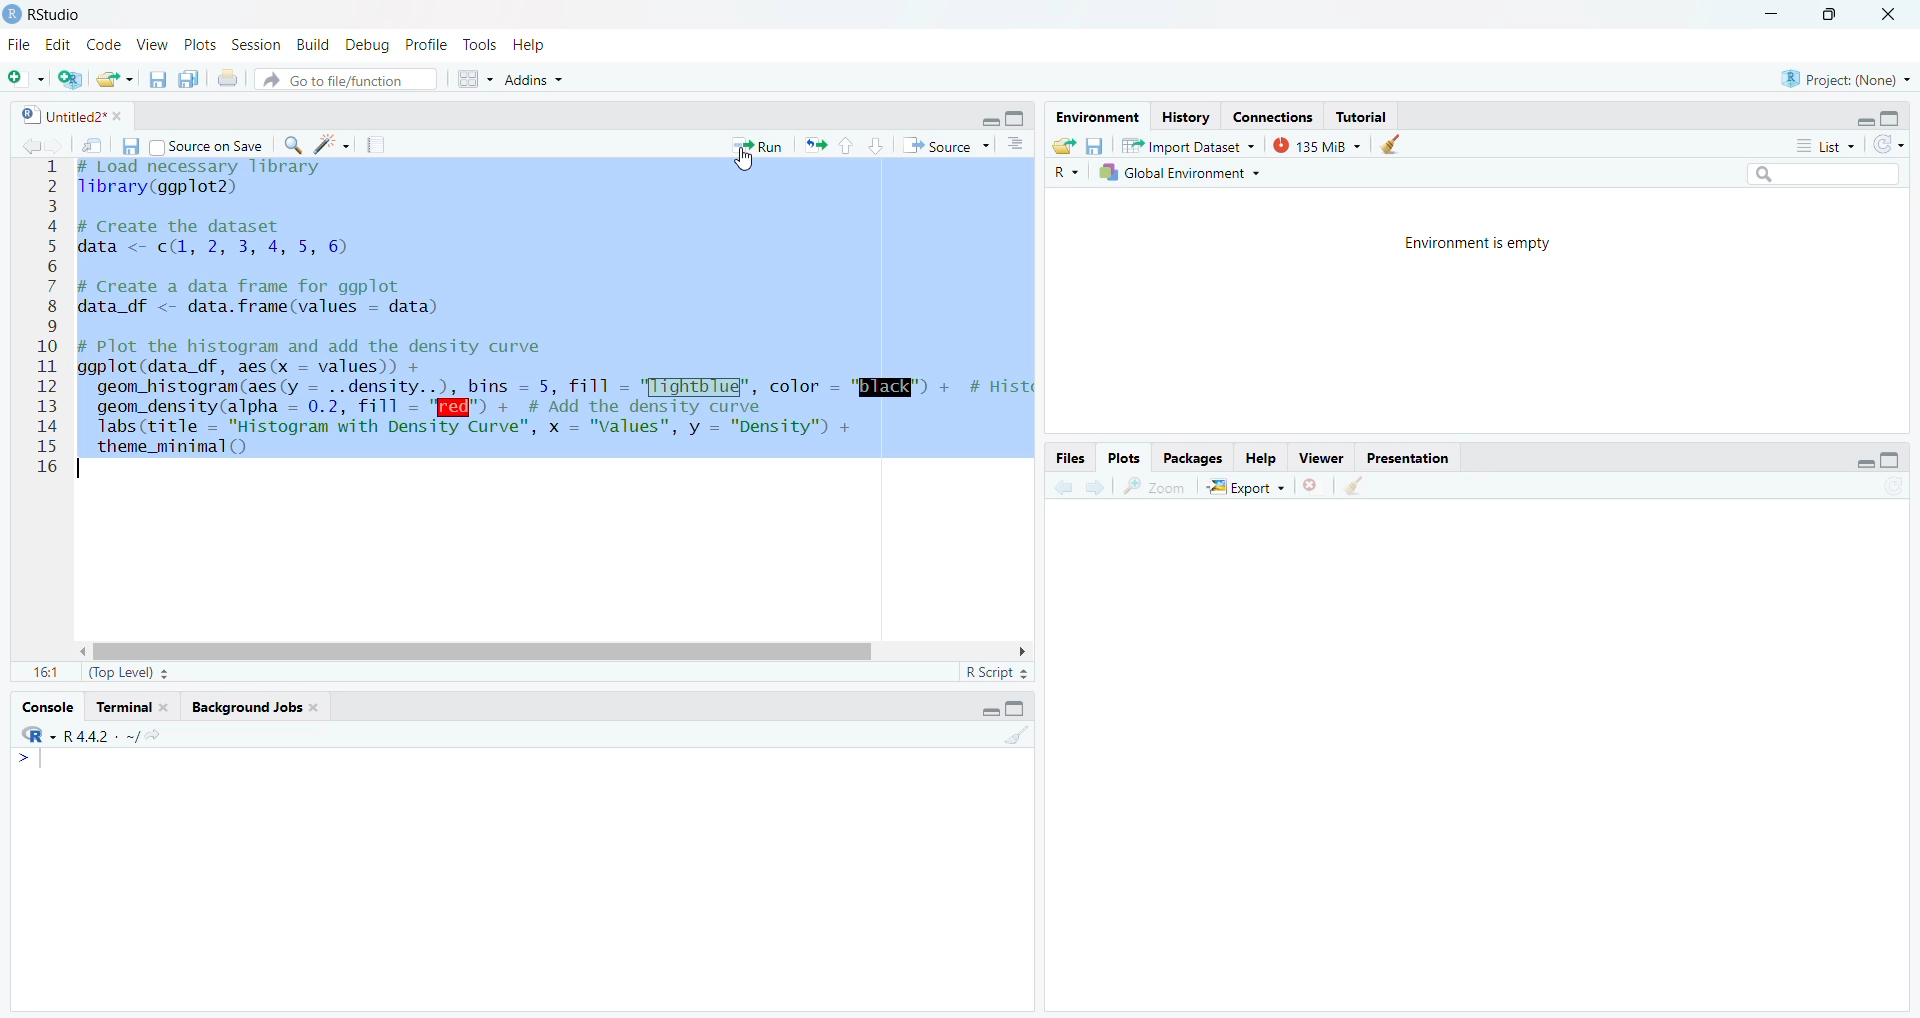 The height and width of the screenshot is (1018, 1920). What do you see at coordinates (1313, 486) in the screenshot?
I see `remove the current plot` at bounding box center [1313, 486].